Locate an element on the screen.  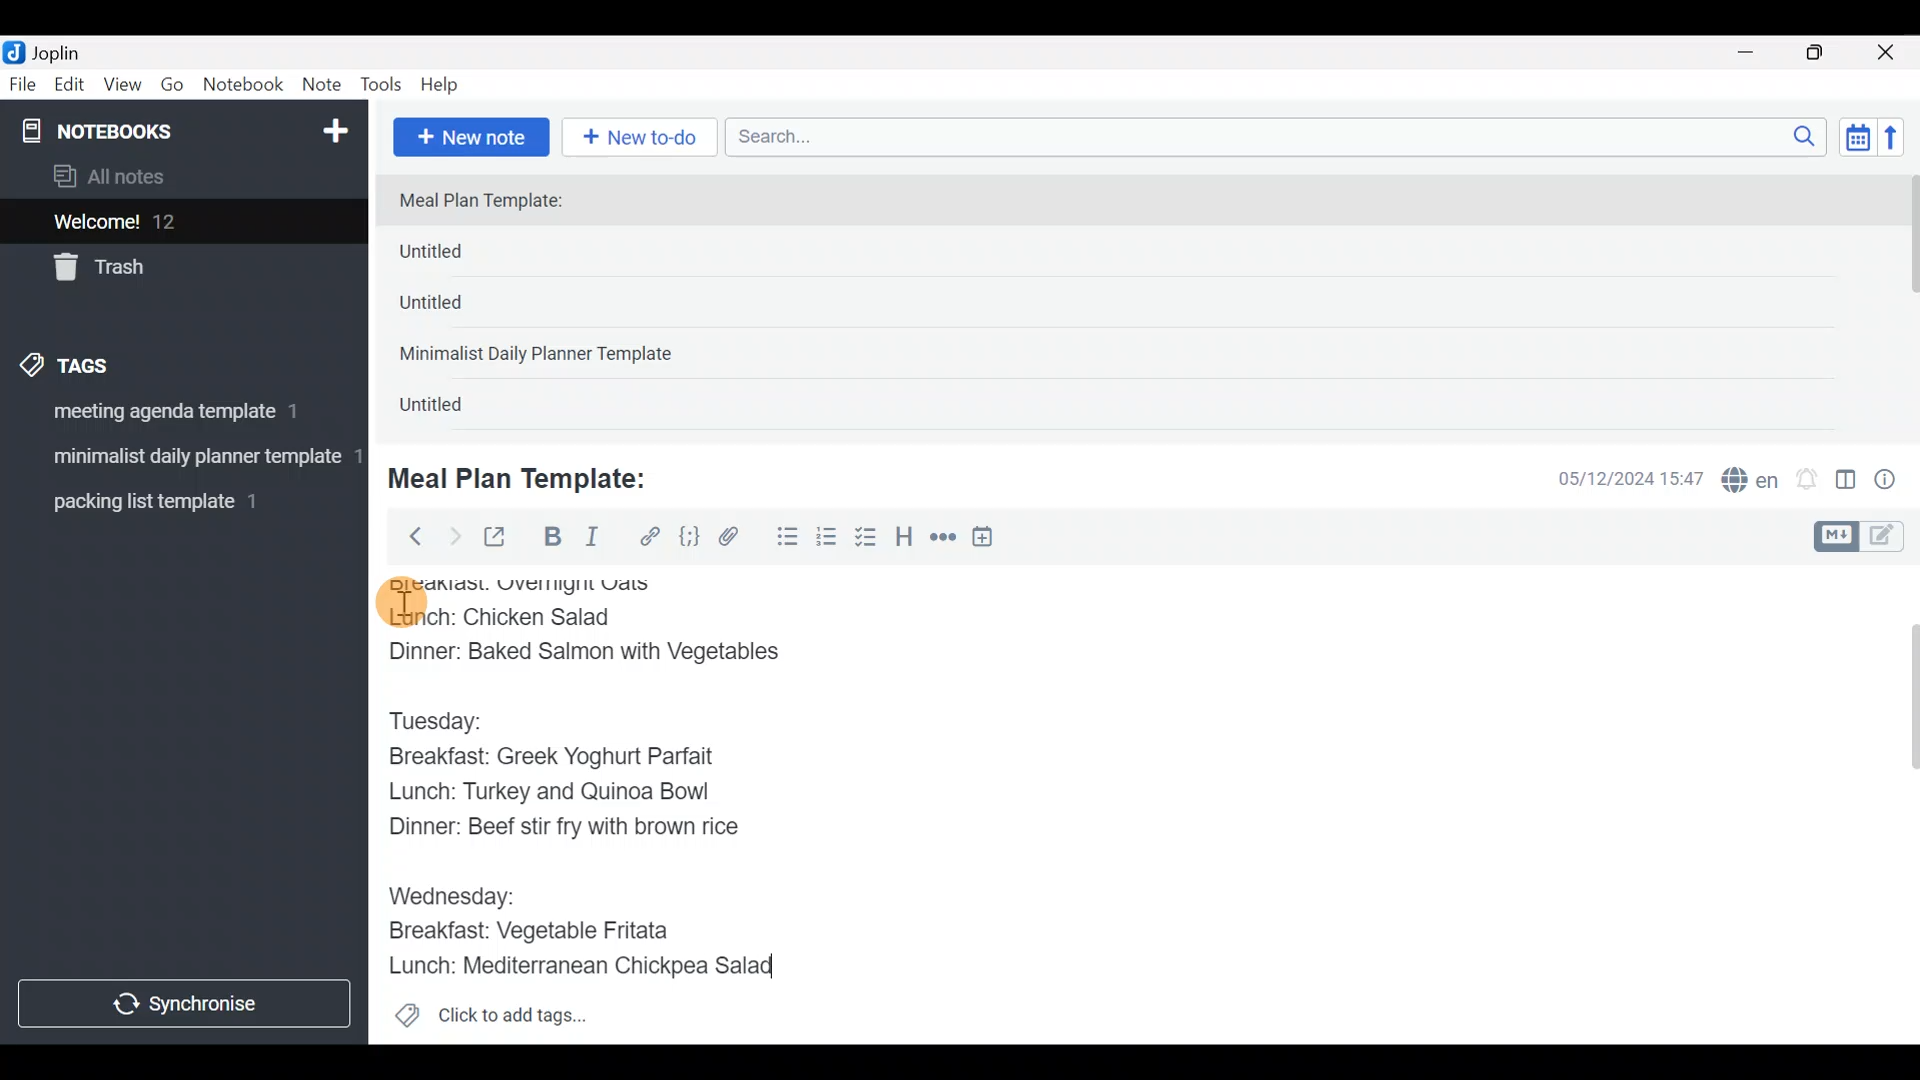
Edit is located at coordinates (70, 88).